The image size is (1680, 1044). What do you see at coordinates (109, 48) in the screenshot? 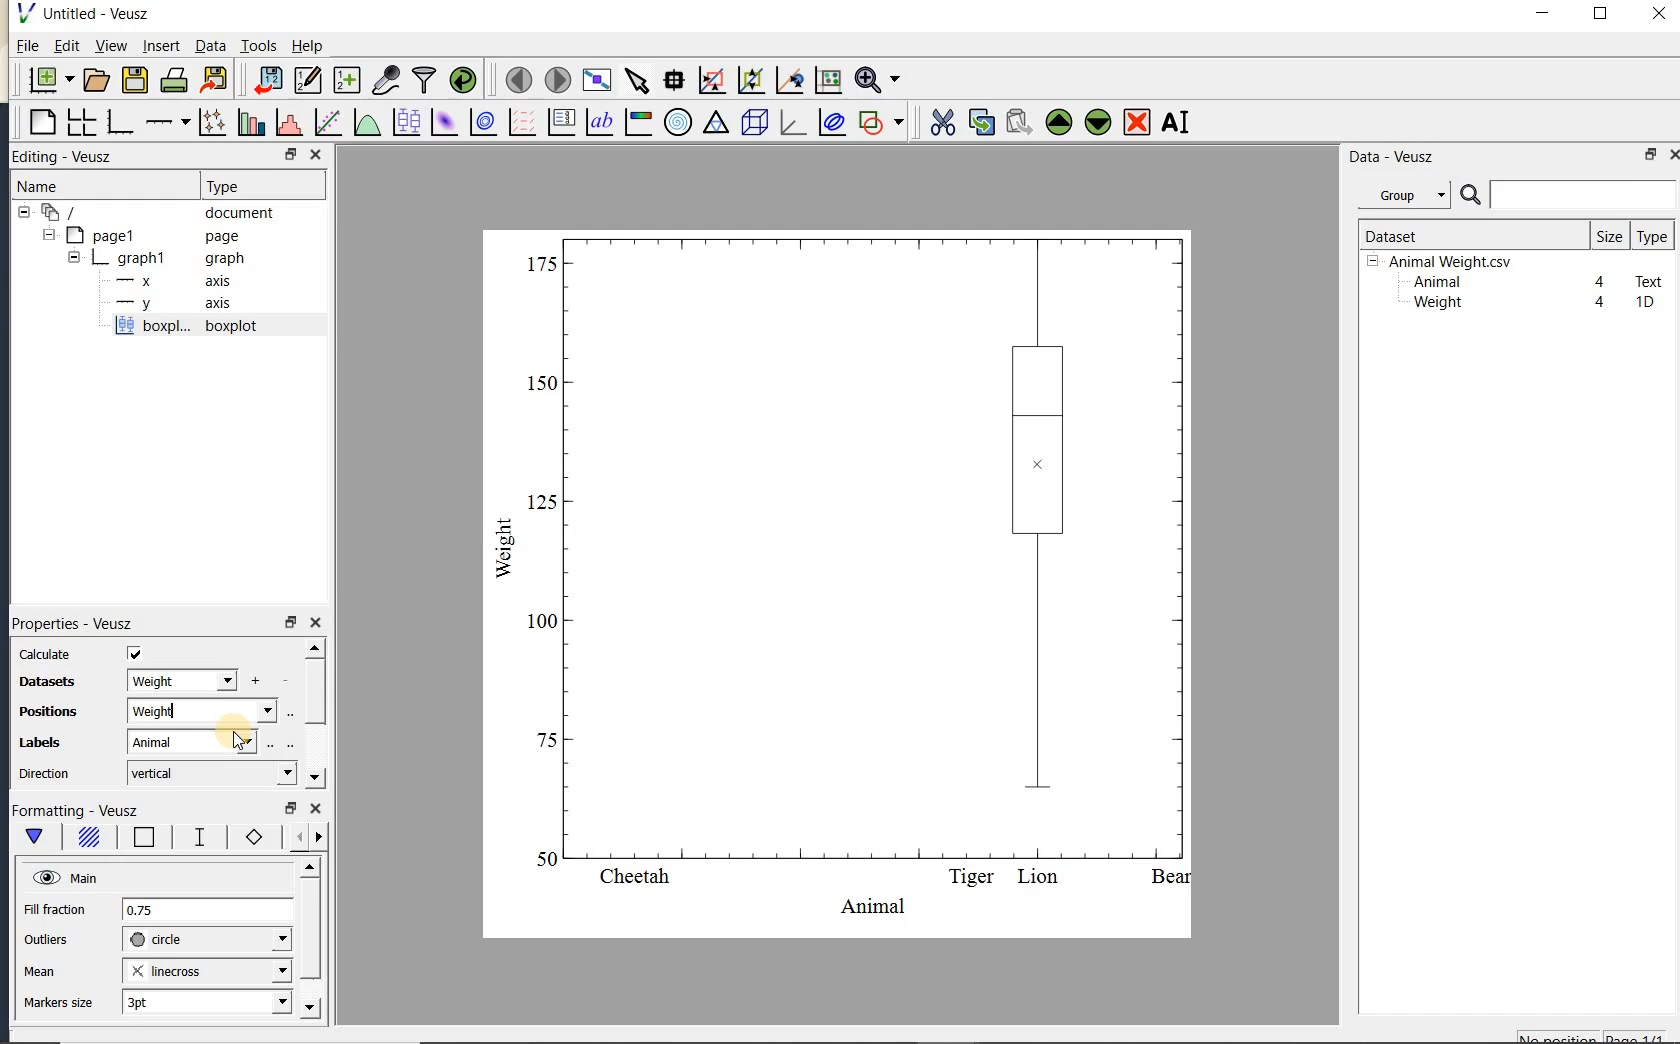
I see `view` at bounding box center [109, 48].